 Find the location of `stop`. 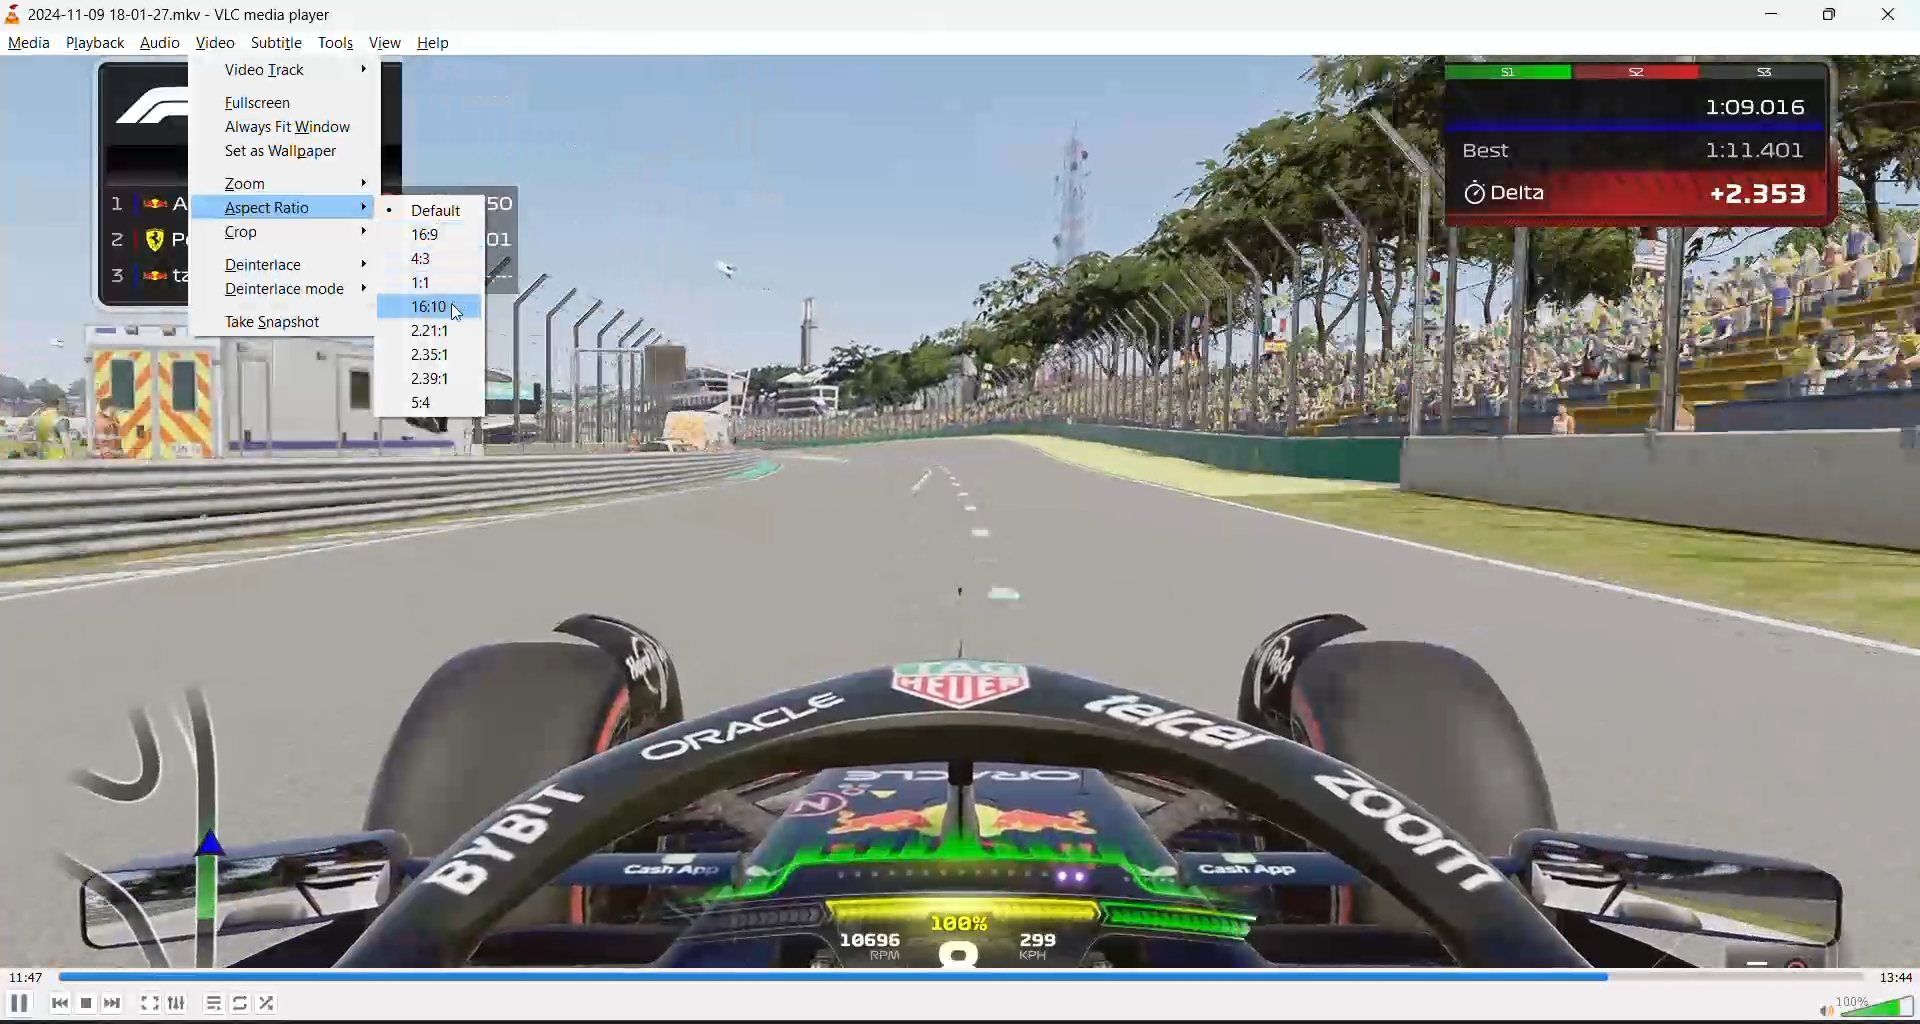

stop is located at coordinates (89, 1004).